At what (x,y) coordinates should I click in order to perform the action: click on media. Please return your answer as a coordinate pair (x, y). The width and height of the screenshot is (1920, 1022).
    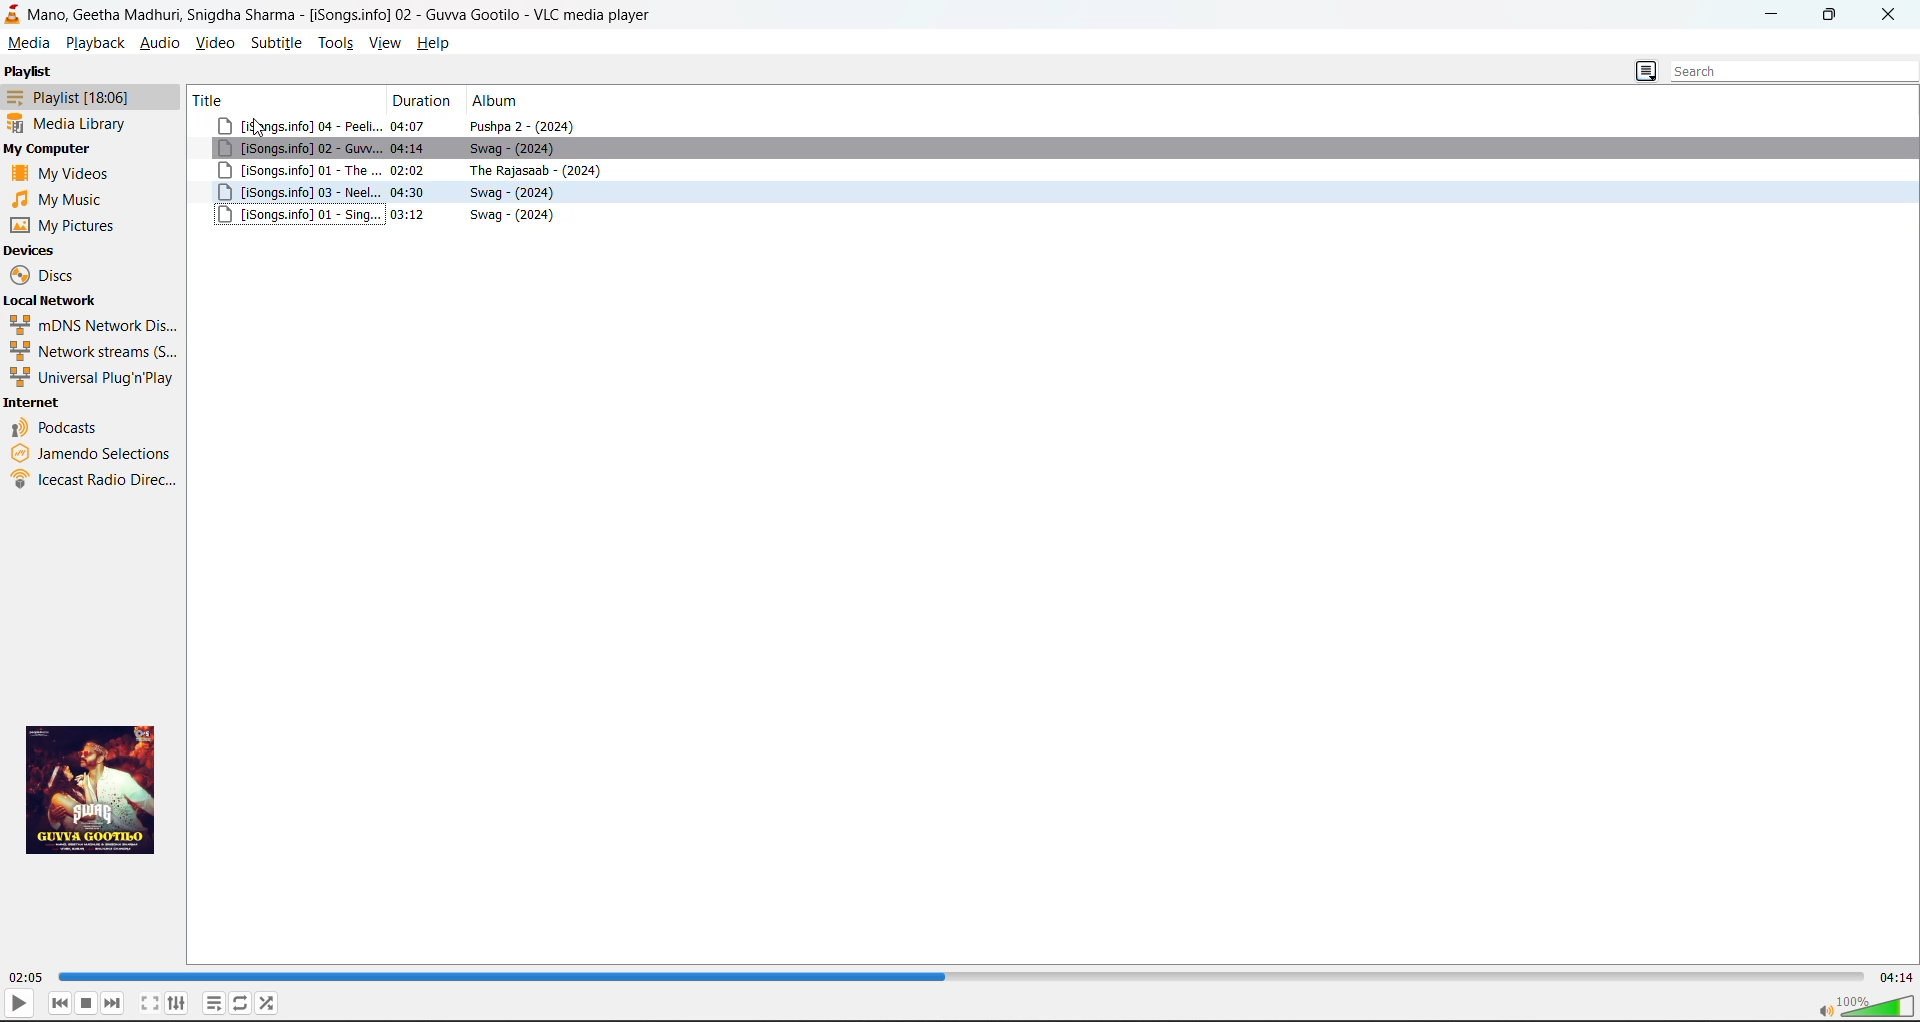
    Looking at the image, I should click on (28, 42).